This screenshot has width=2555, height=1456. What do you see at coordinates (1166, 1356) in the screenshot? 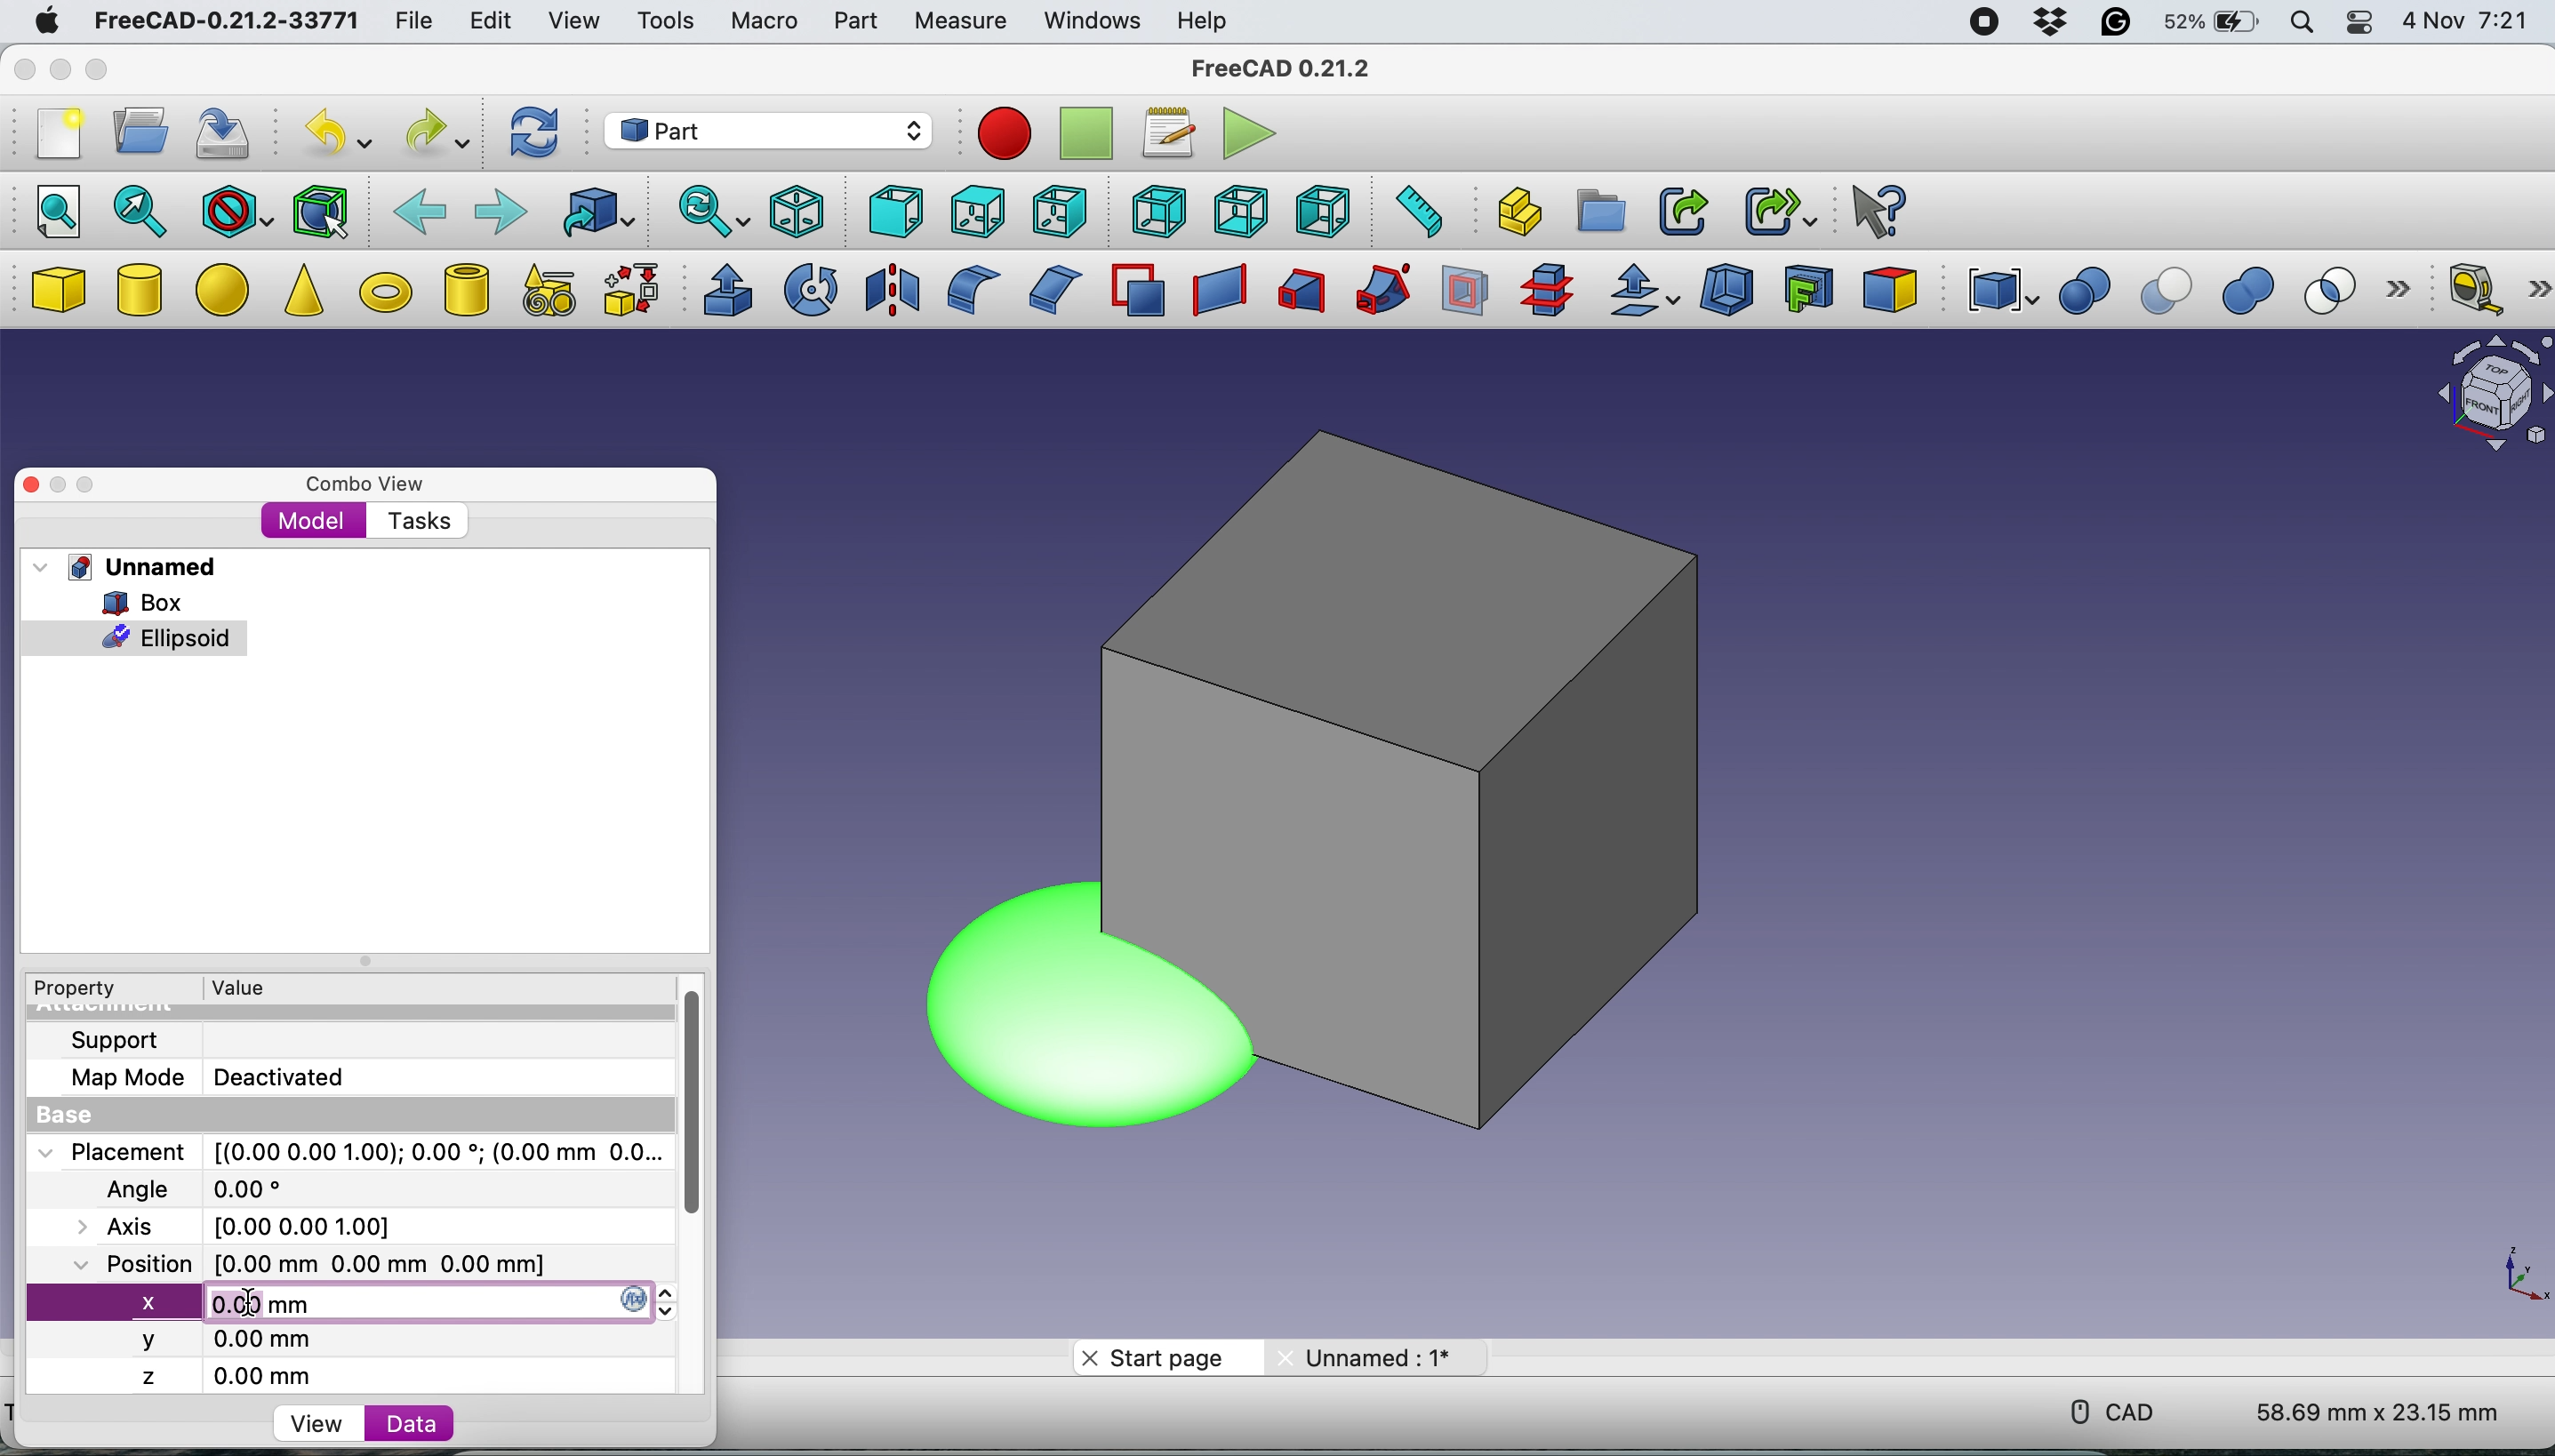
I see `start page` at bounding box center [1166, 1356].